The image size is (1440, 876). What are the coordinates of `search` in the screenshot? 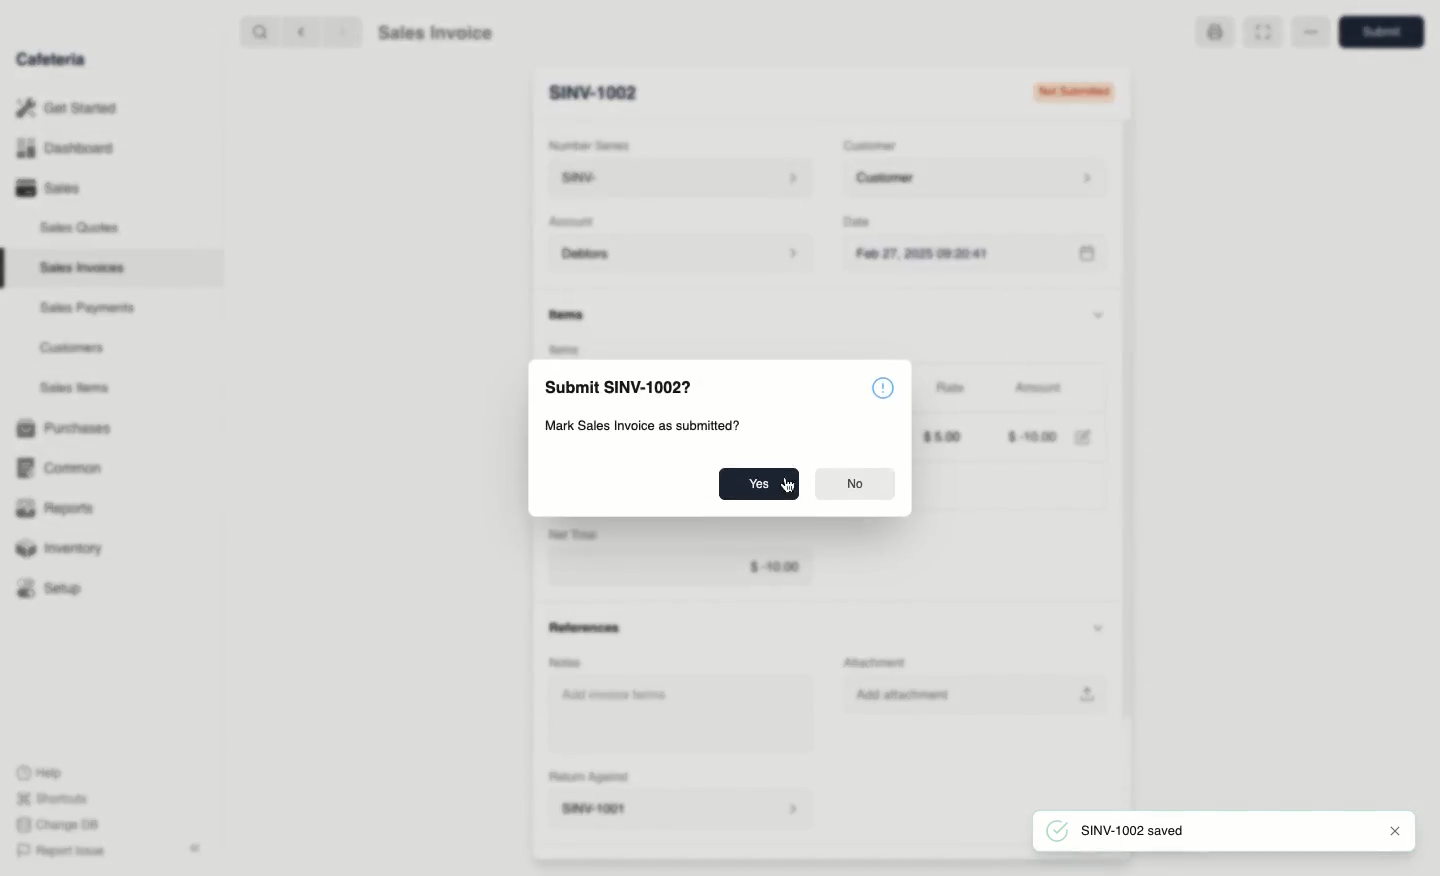 It's located at (257, 31).